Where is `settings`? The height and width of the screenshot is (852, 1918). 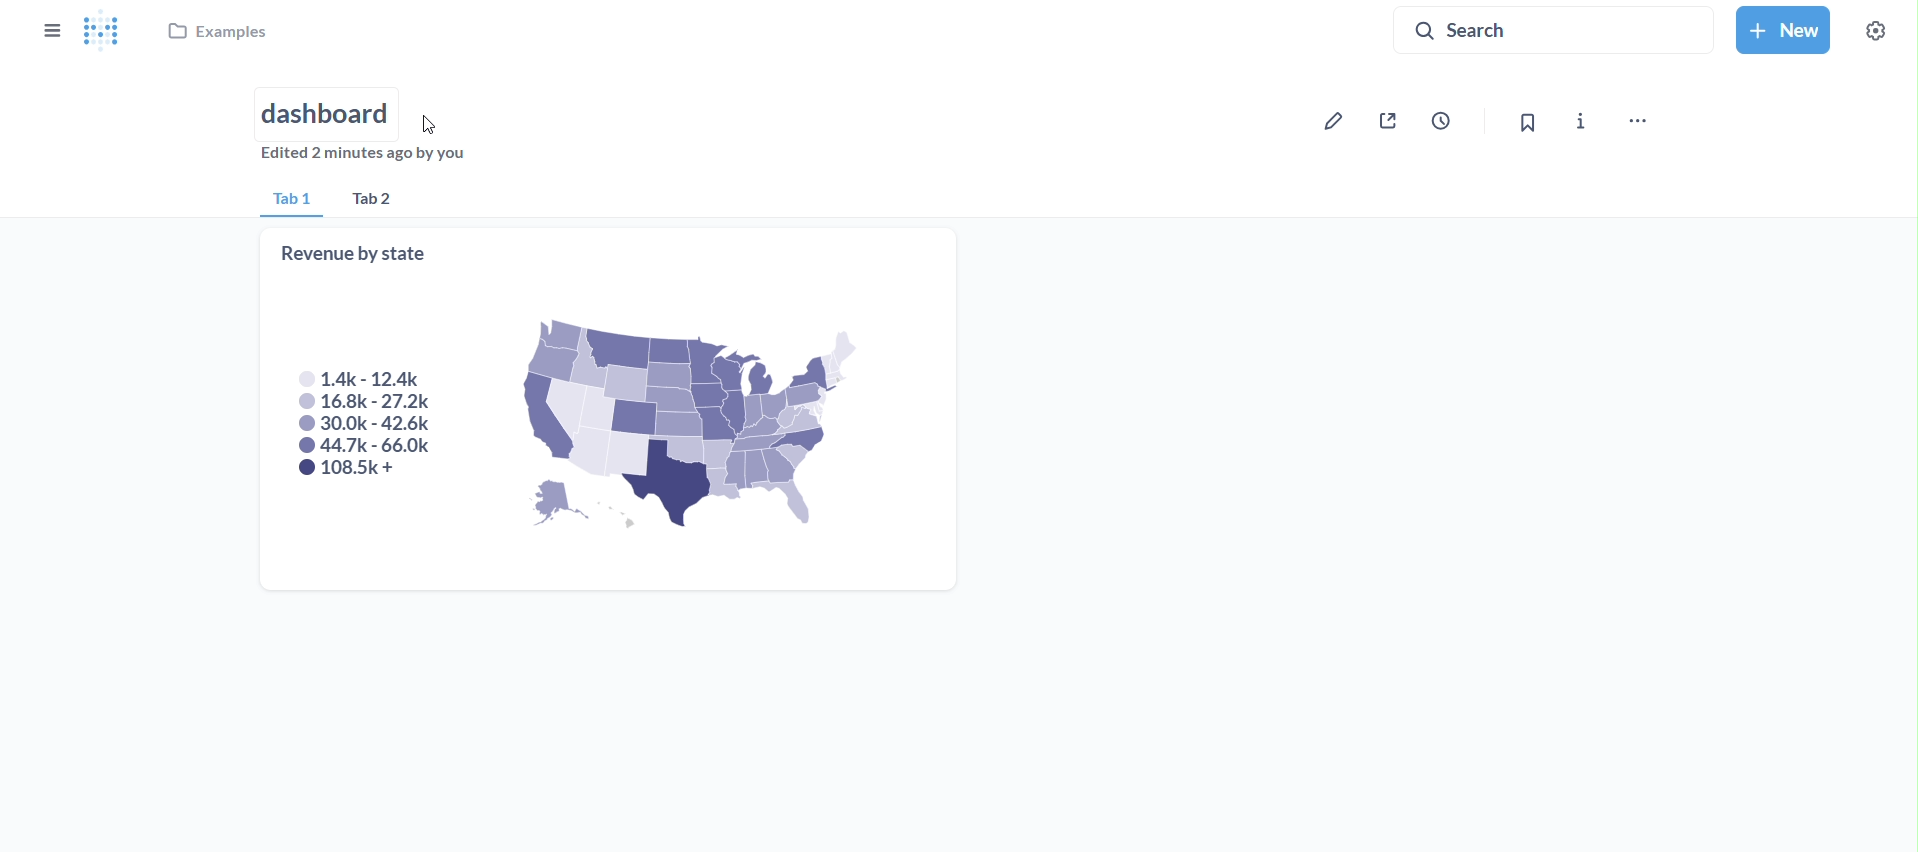 settings is located at coordinates (1872, 29).